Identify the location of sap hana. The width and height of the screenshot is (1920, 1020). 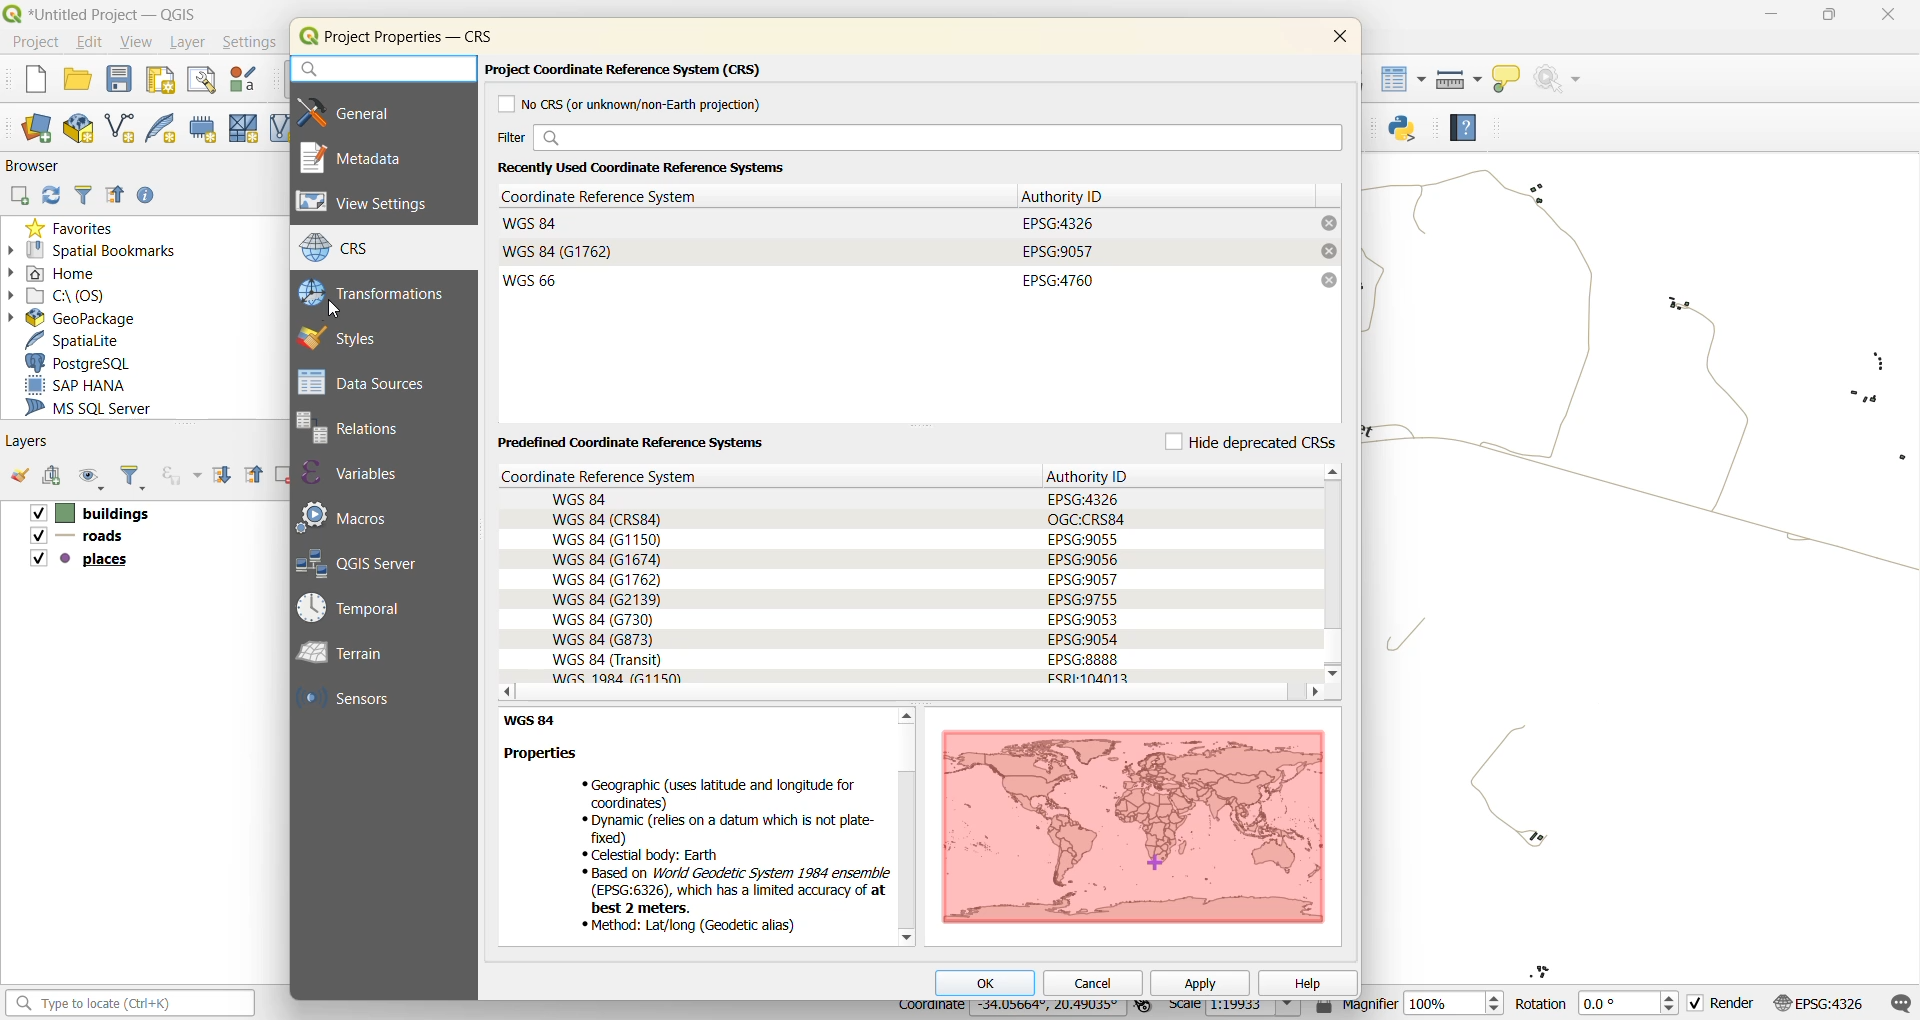
(96, 385).